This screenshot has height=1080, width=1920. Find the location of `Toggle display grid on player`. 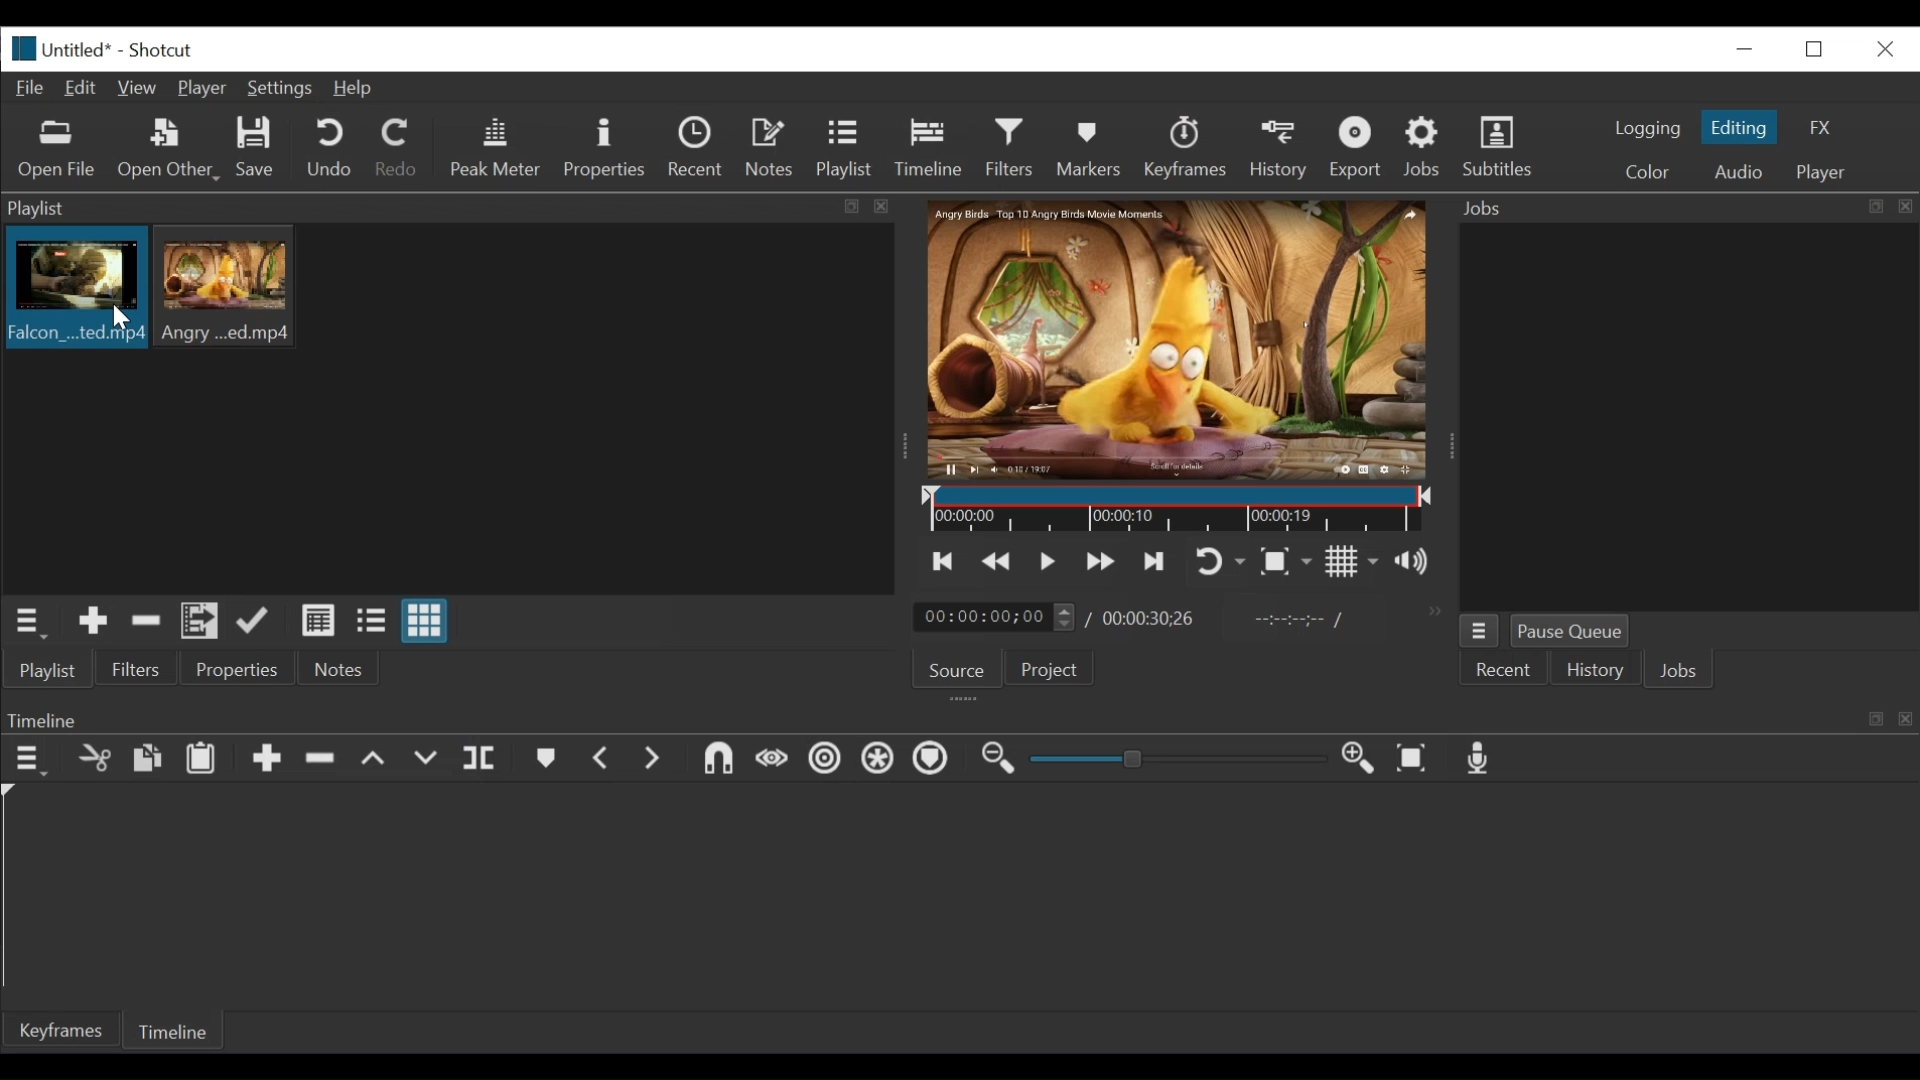

Toggle display grid on player is located at coordinates (1352, 561).